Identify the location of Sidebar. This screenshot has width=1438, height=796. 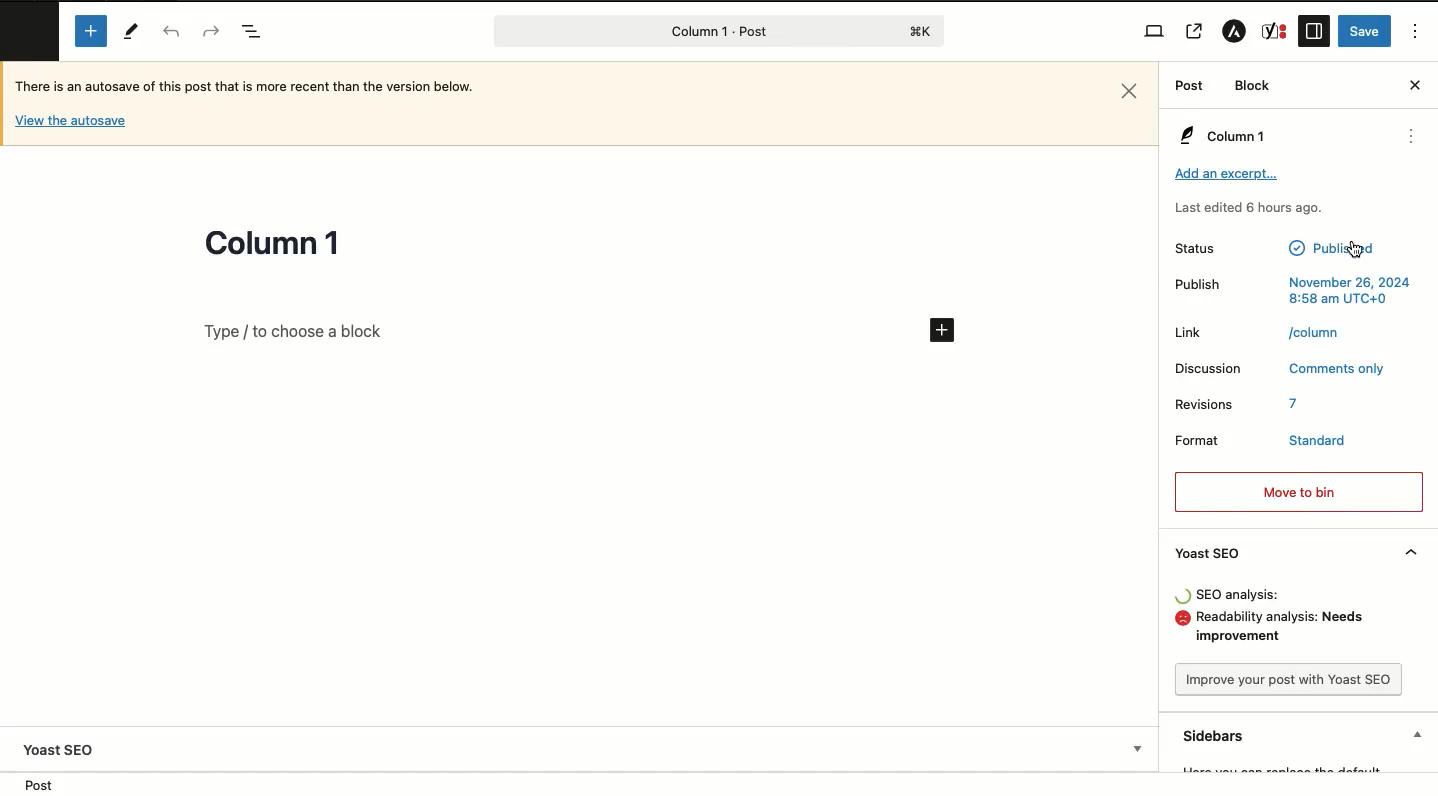
(1313, 32).